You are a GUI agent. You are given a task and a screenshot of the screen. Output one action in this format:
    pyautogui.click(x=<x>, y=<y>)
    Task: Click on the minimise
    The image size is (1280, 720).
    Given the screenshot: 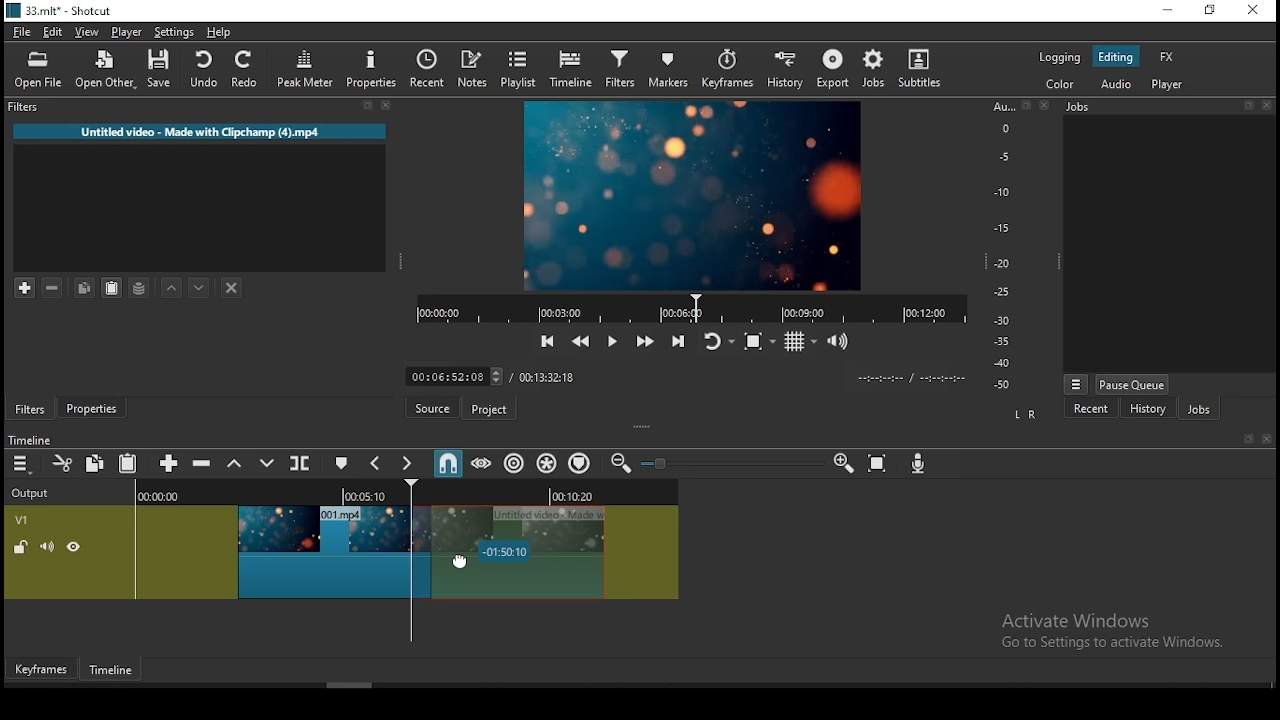 What is the action you would take?
    pyautogui.click(x=1173, y=11)
    